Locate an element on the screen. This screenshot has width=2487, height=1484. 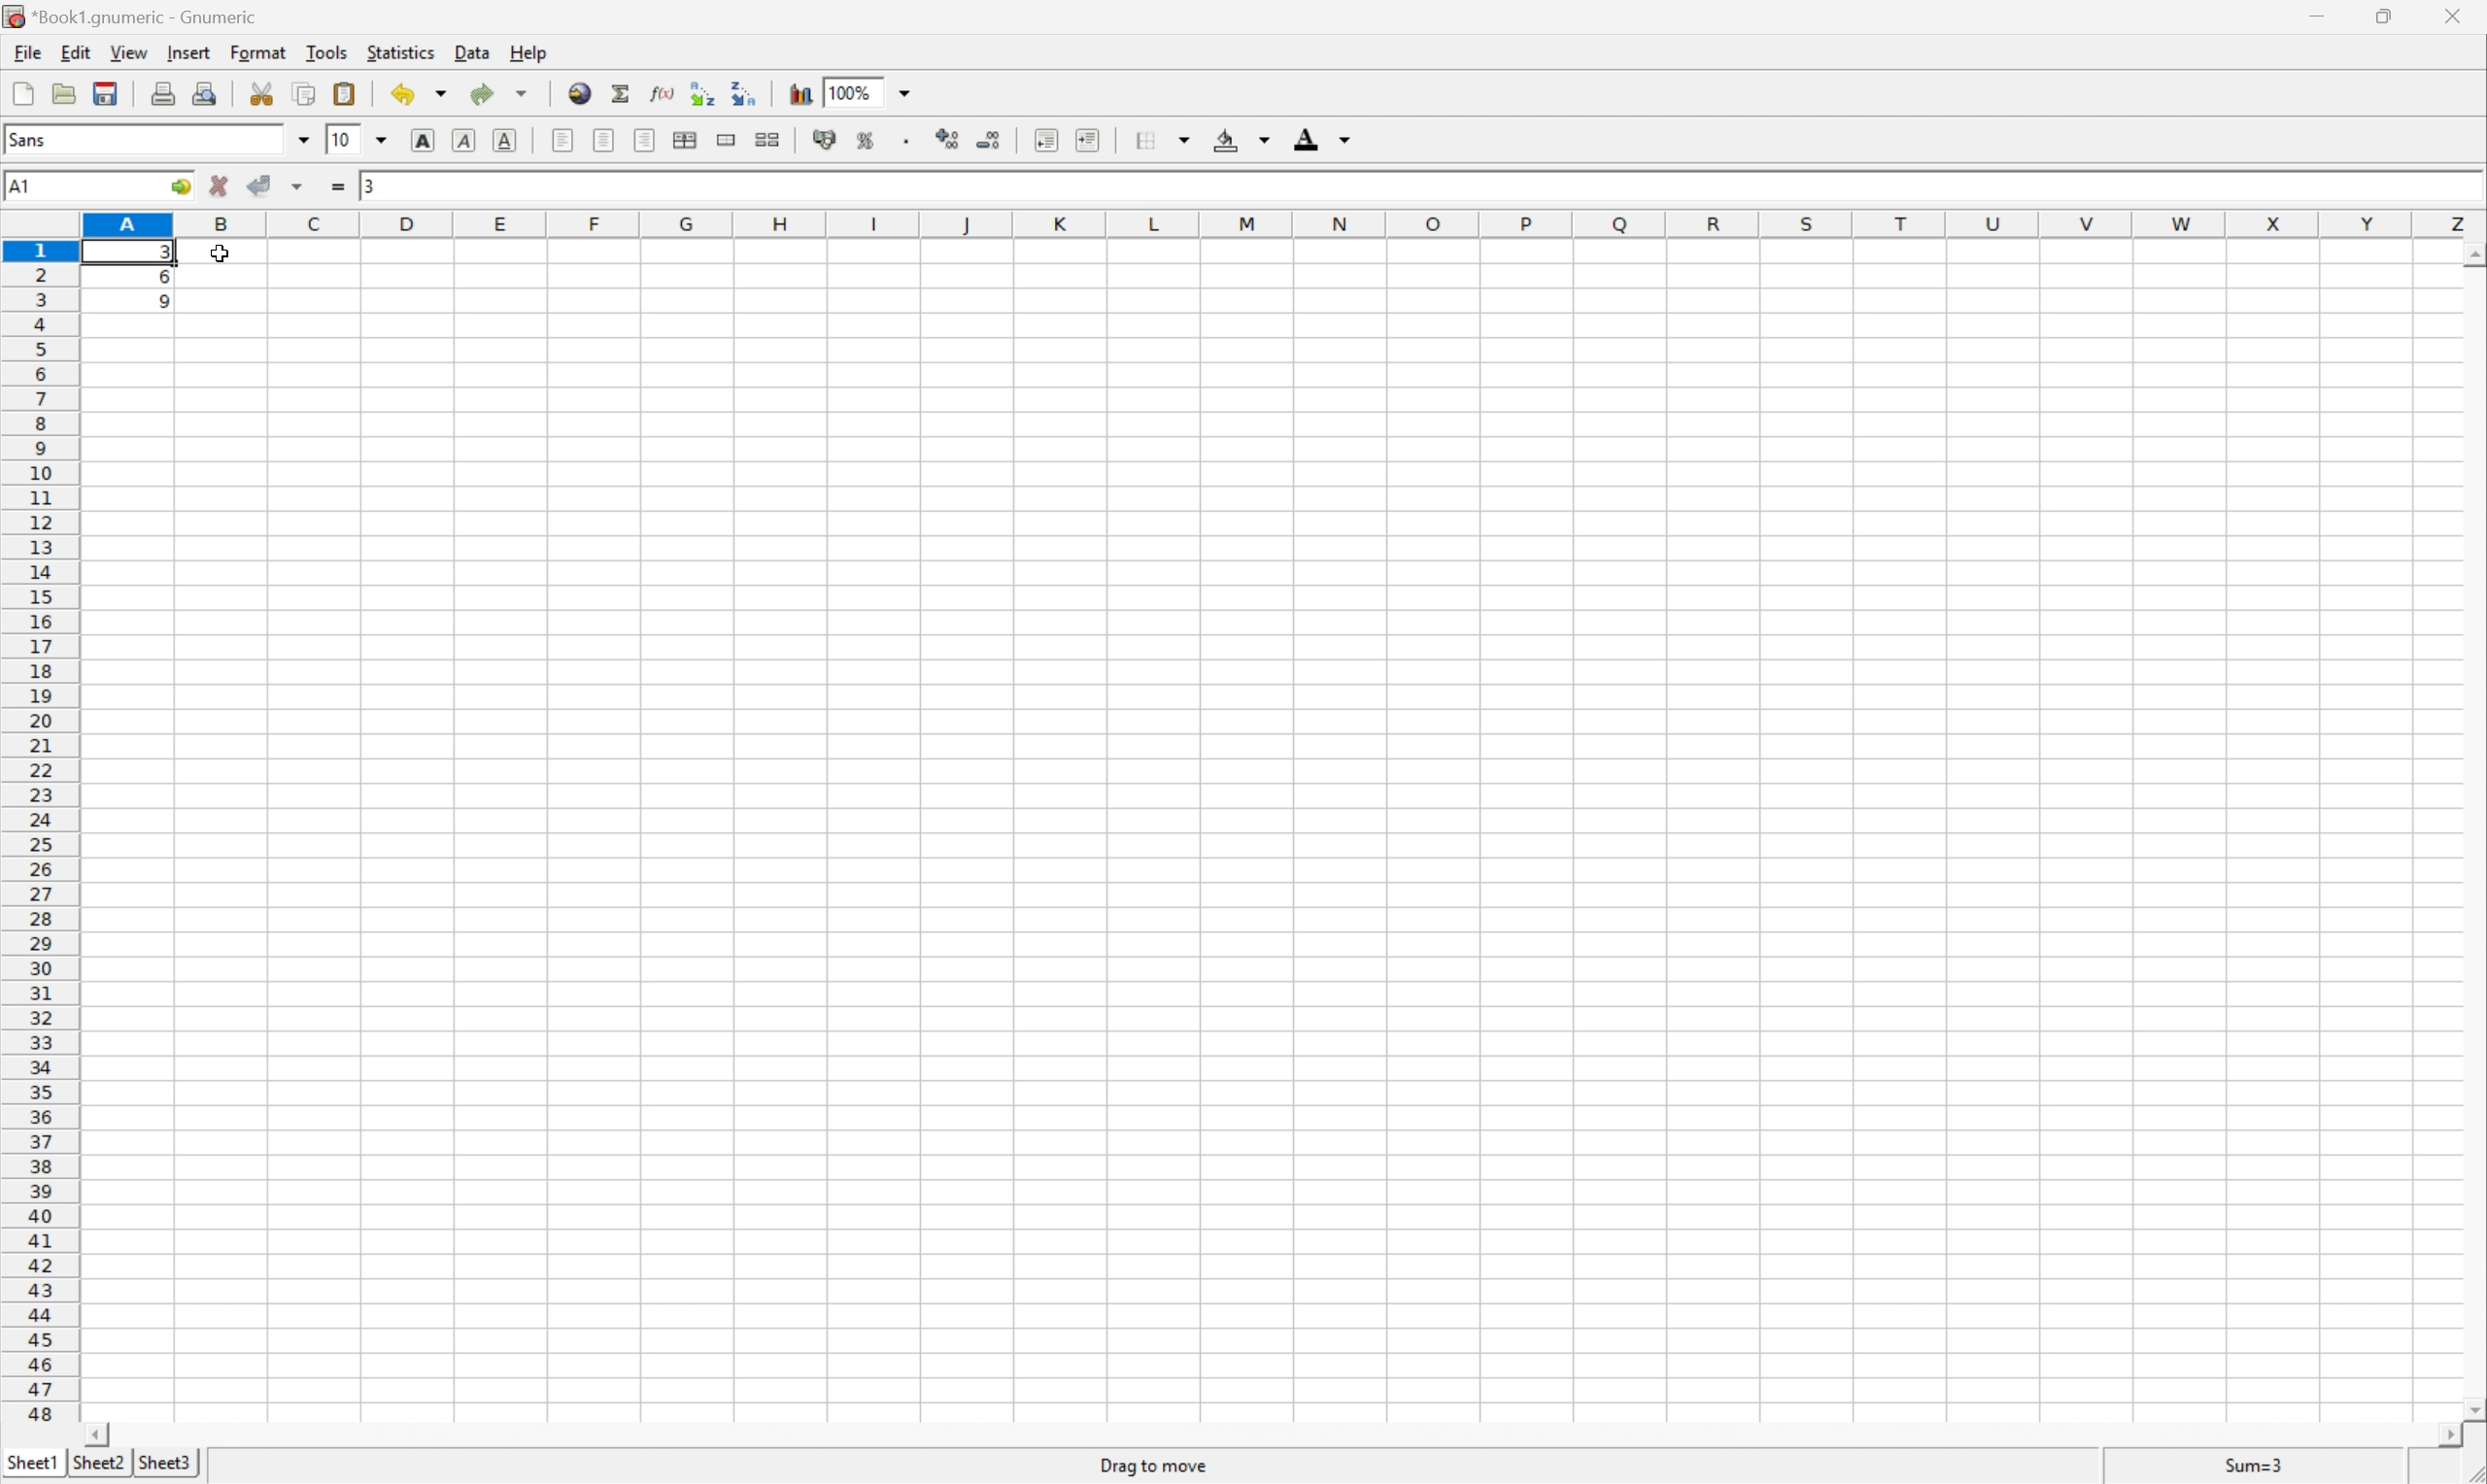
10 is located at coordinates (342, 141).